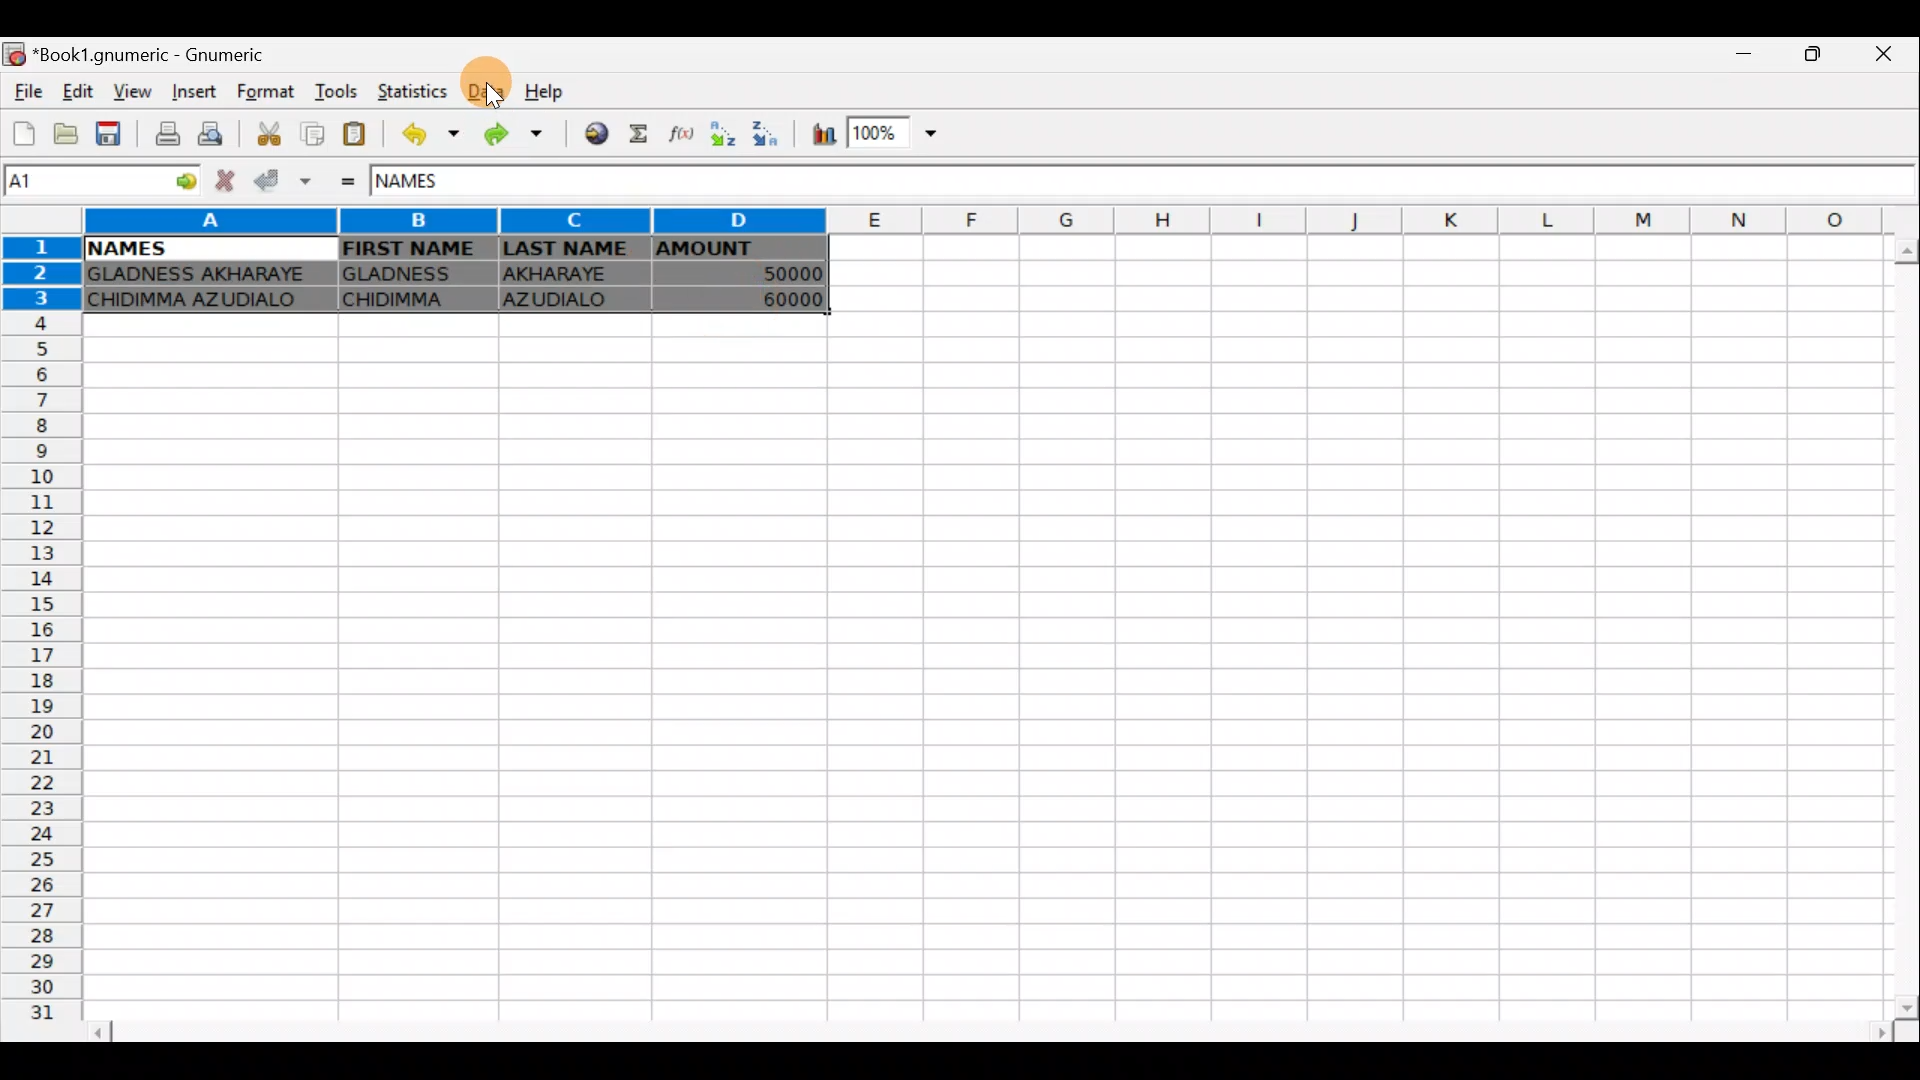 The width and height of the screenshot is (1920, 1080). What do you see at coordinates (433, 134) in the screenshot?
I see `Undo last action` at bounding box center [433, 134].